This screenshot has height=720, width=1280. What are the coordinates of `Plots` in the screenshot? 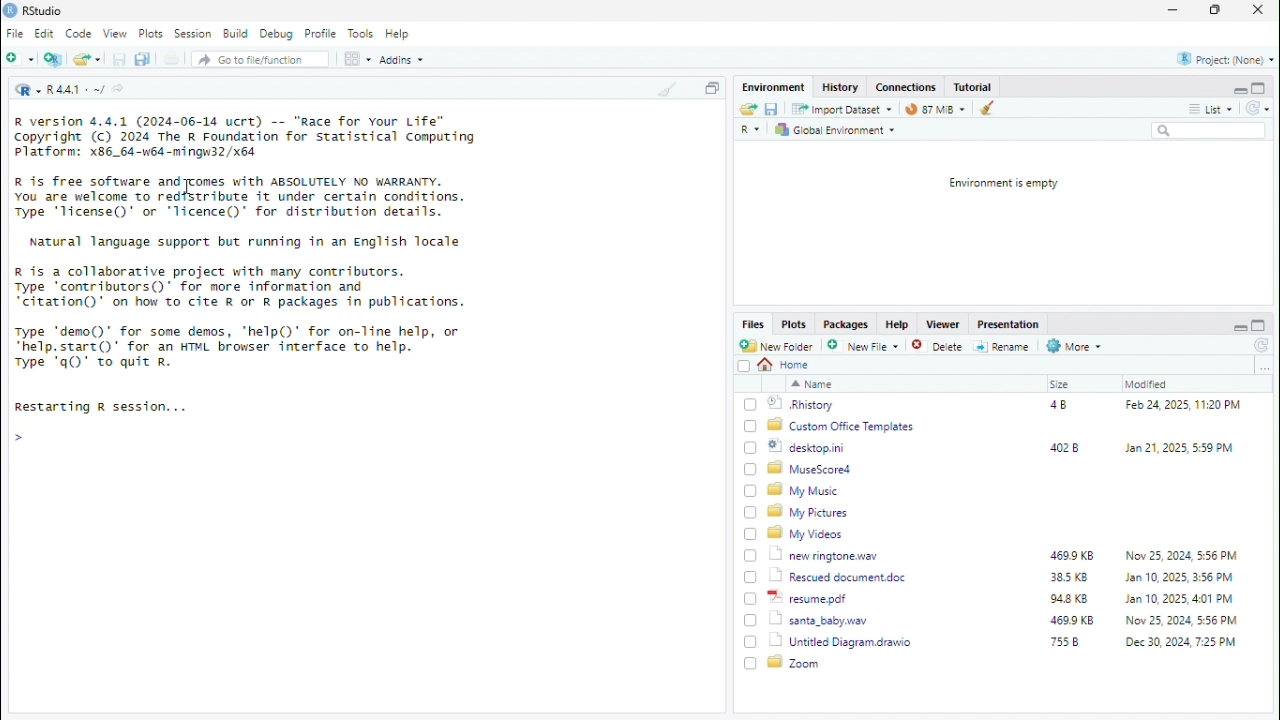 It's located at (151, 33).